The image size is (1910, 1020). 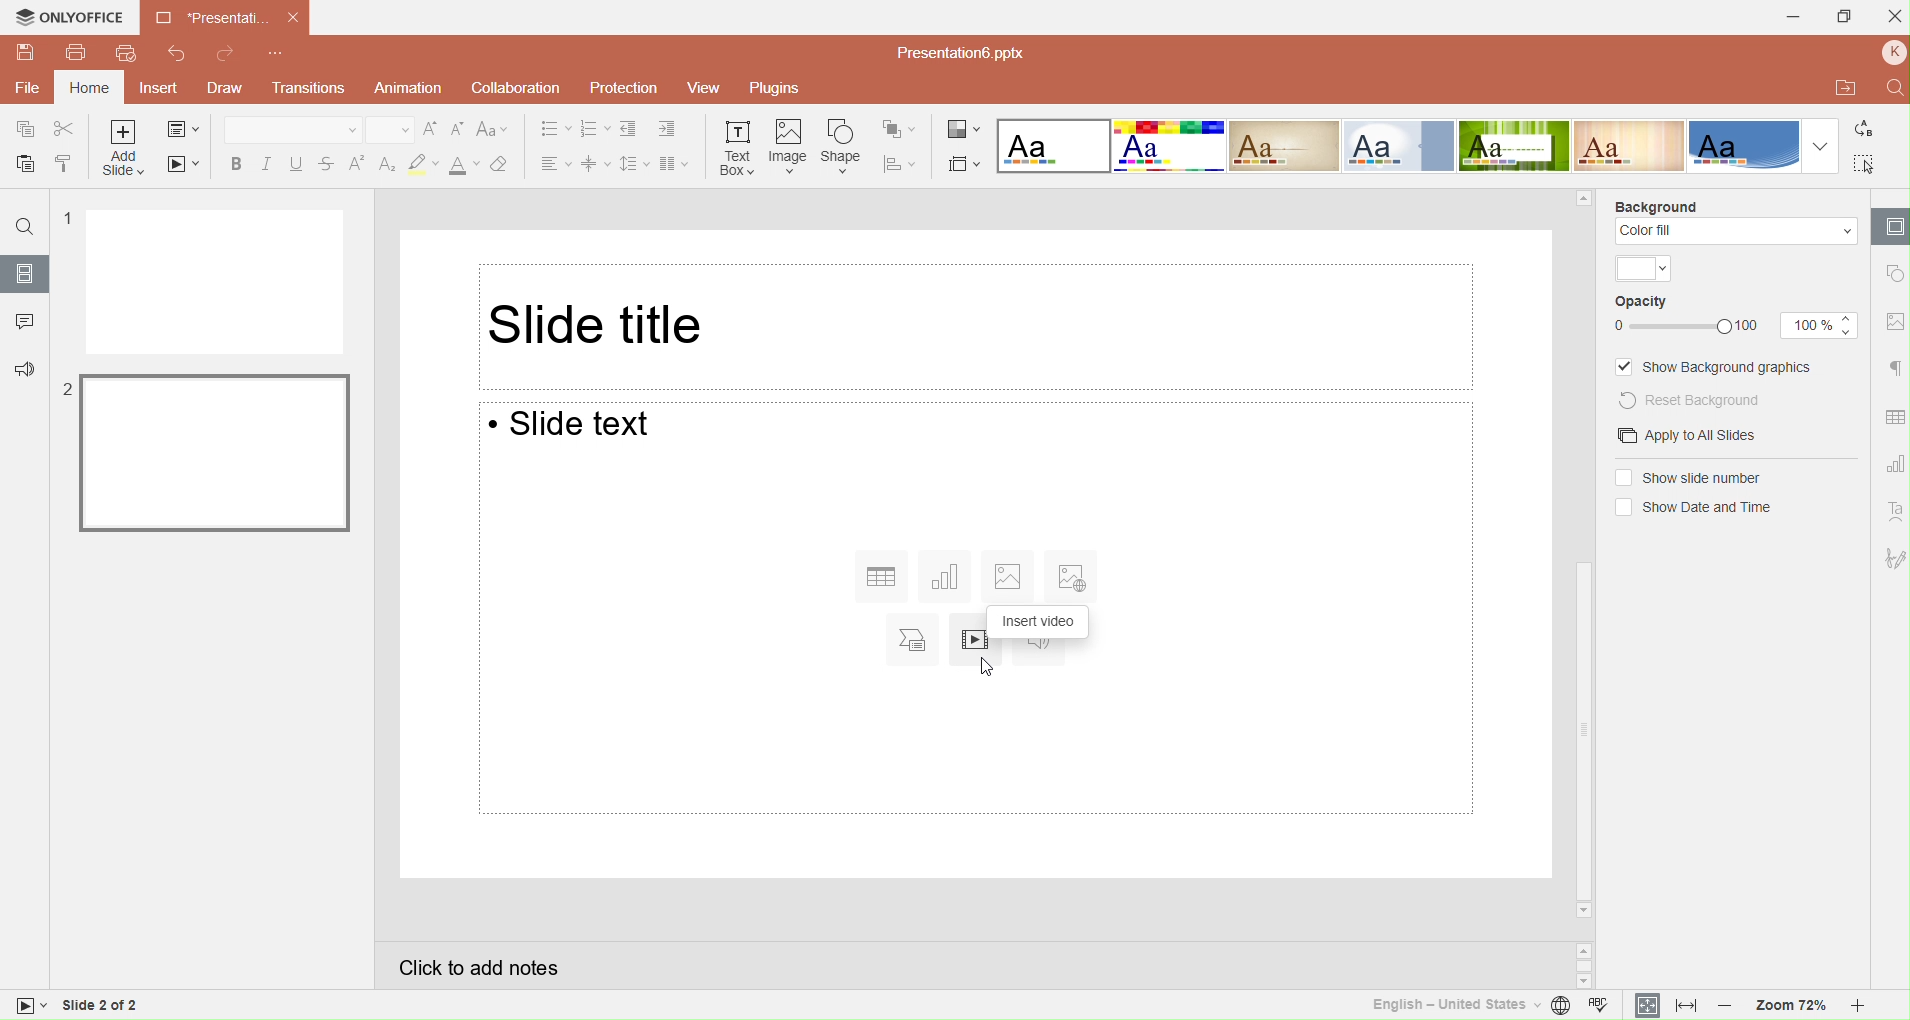 What do you see at coordinates (1714, 367) in the screenshot?
I see `Show background graphics` at bounding box center [1714, 367].